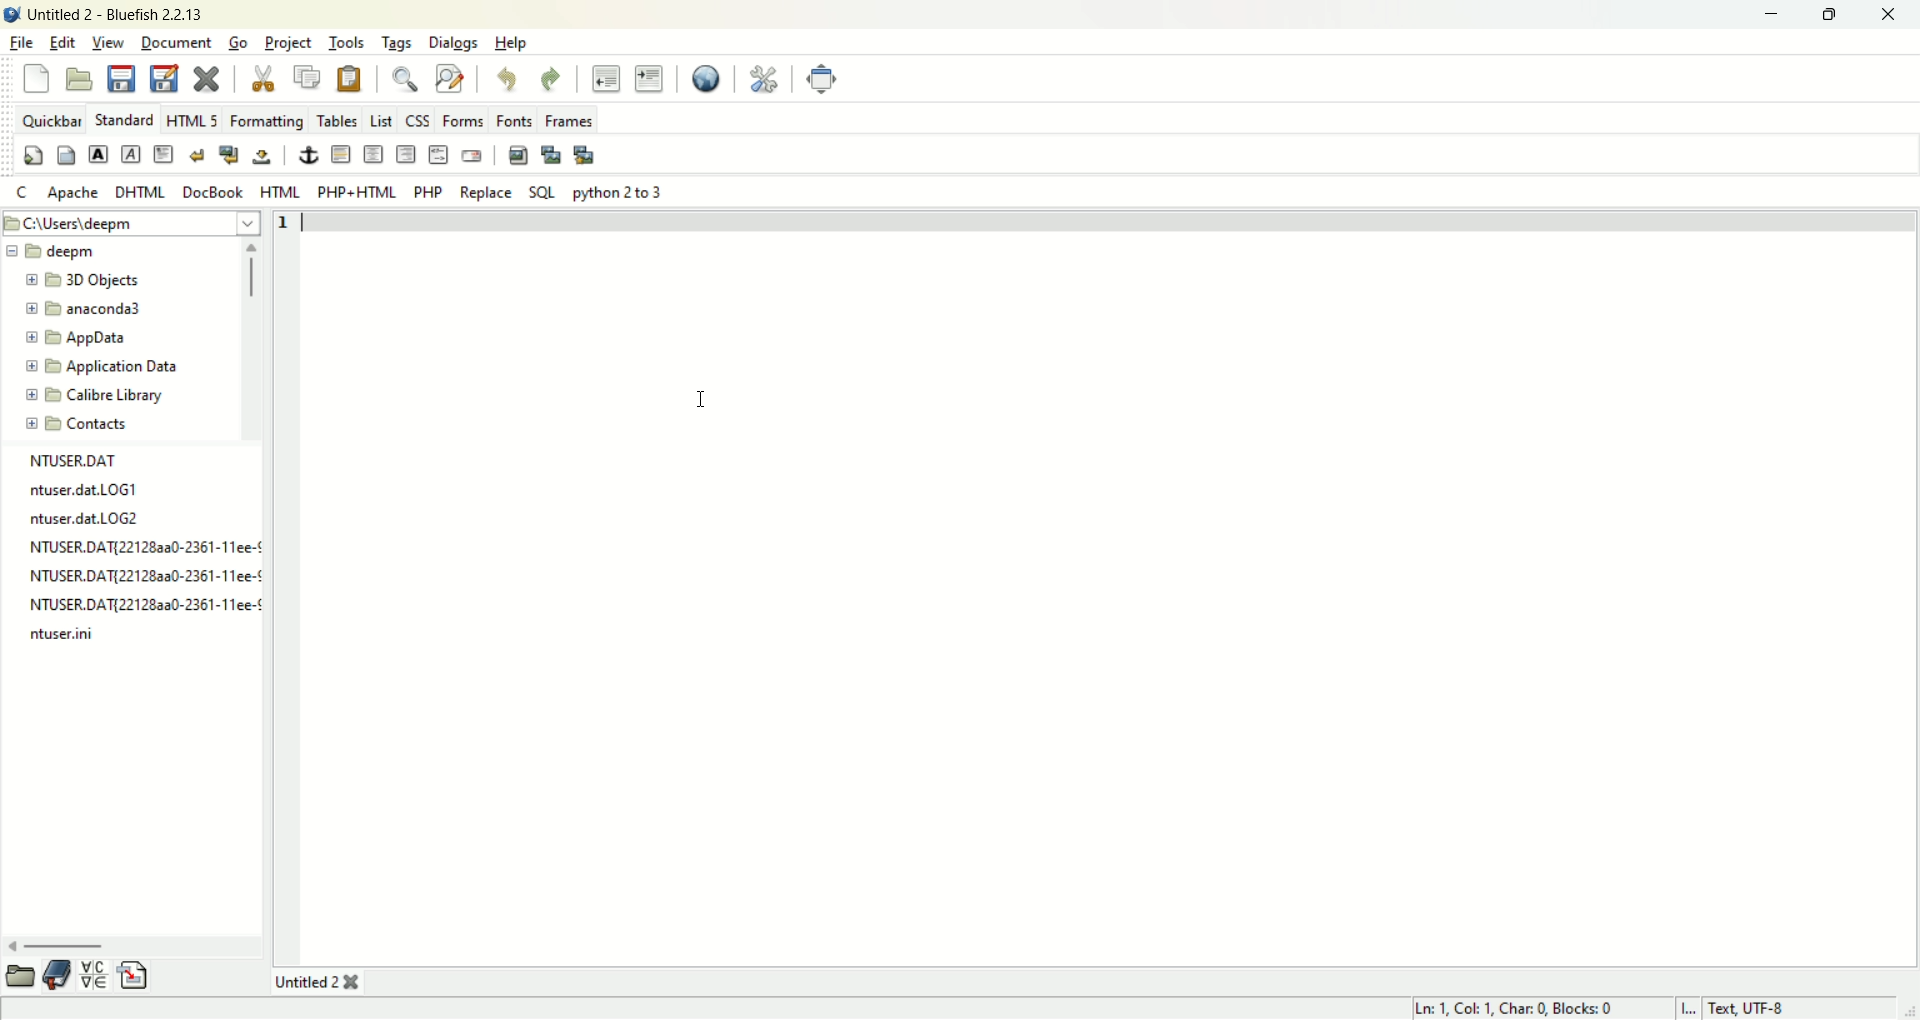 The height and width of the screenshot is (1020, 1920). I want to click on break, so click(201, 155).